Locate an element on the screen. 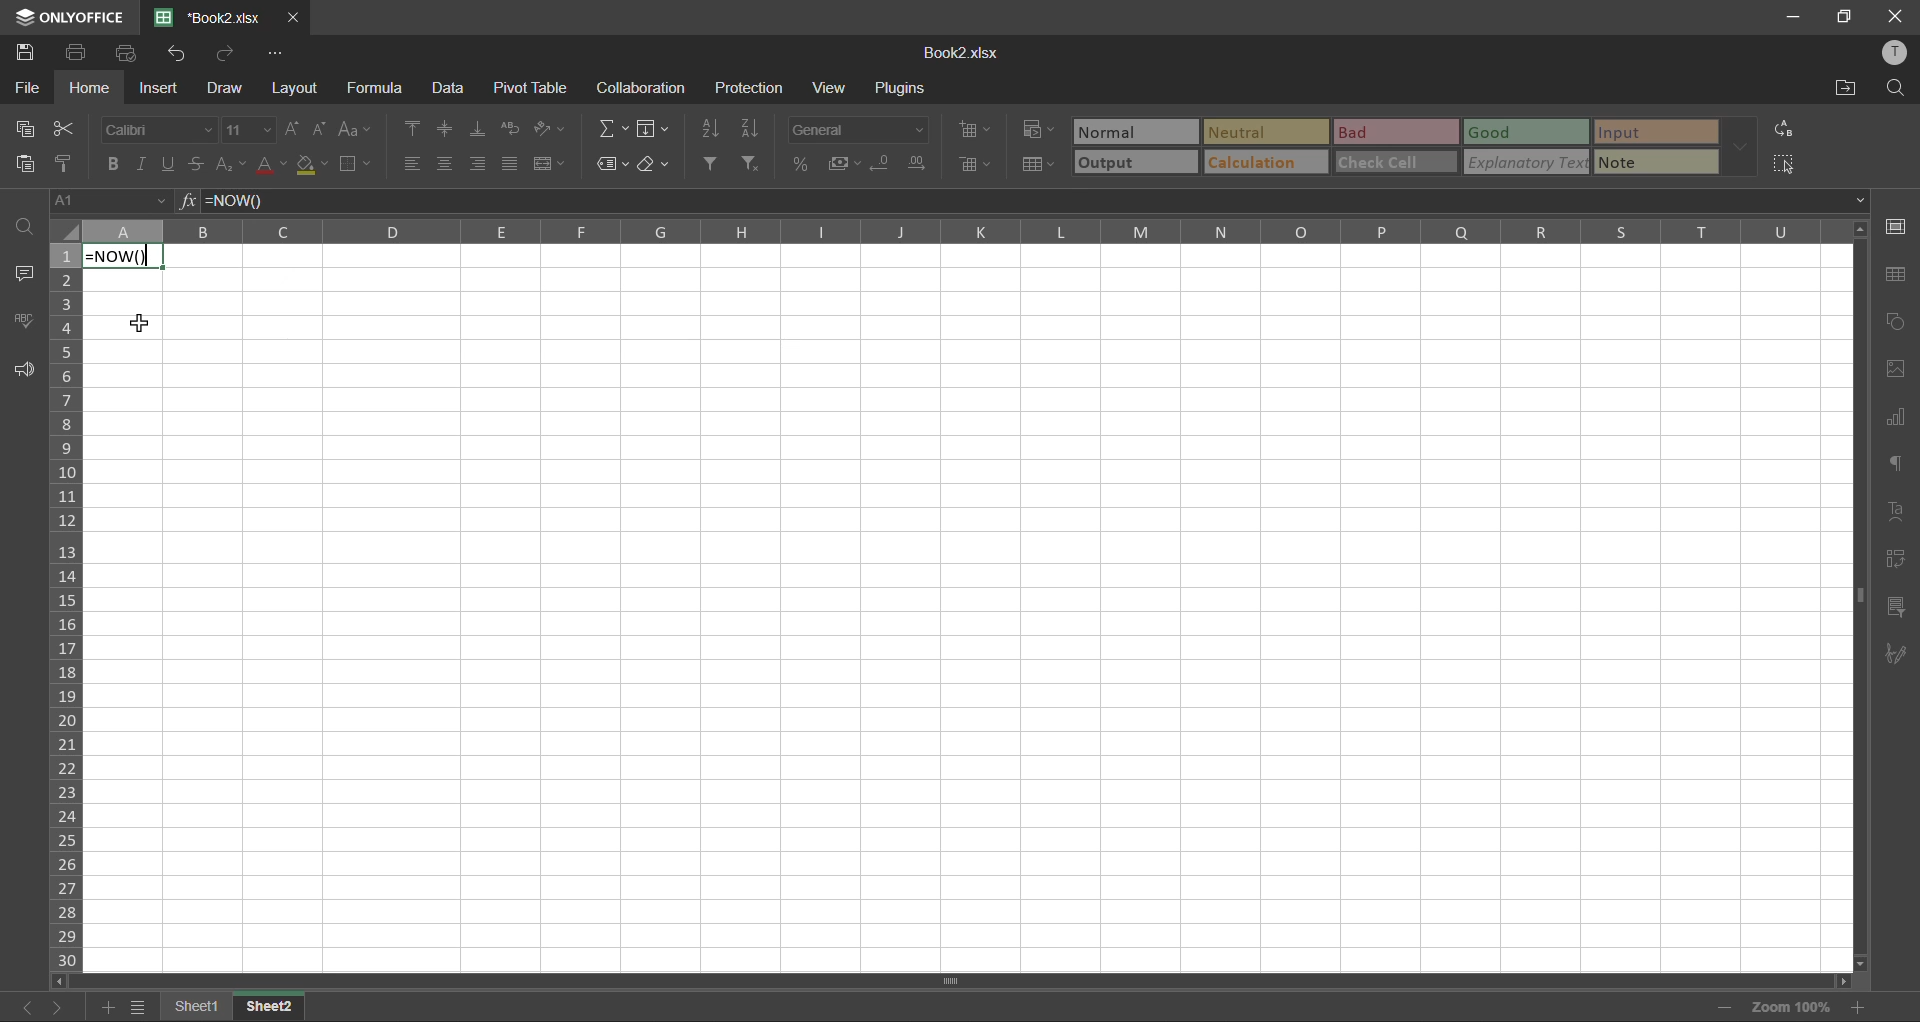  A1 is located at coordinates (96, 202).